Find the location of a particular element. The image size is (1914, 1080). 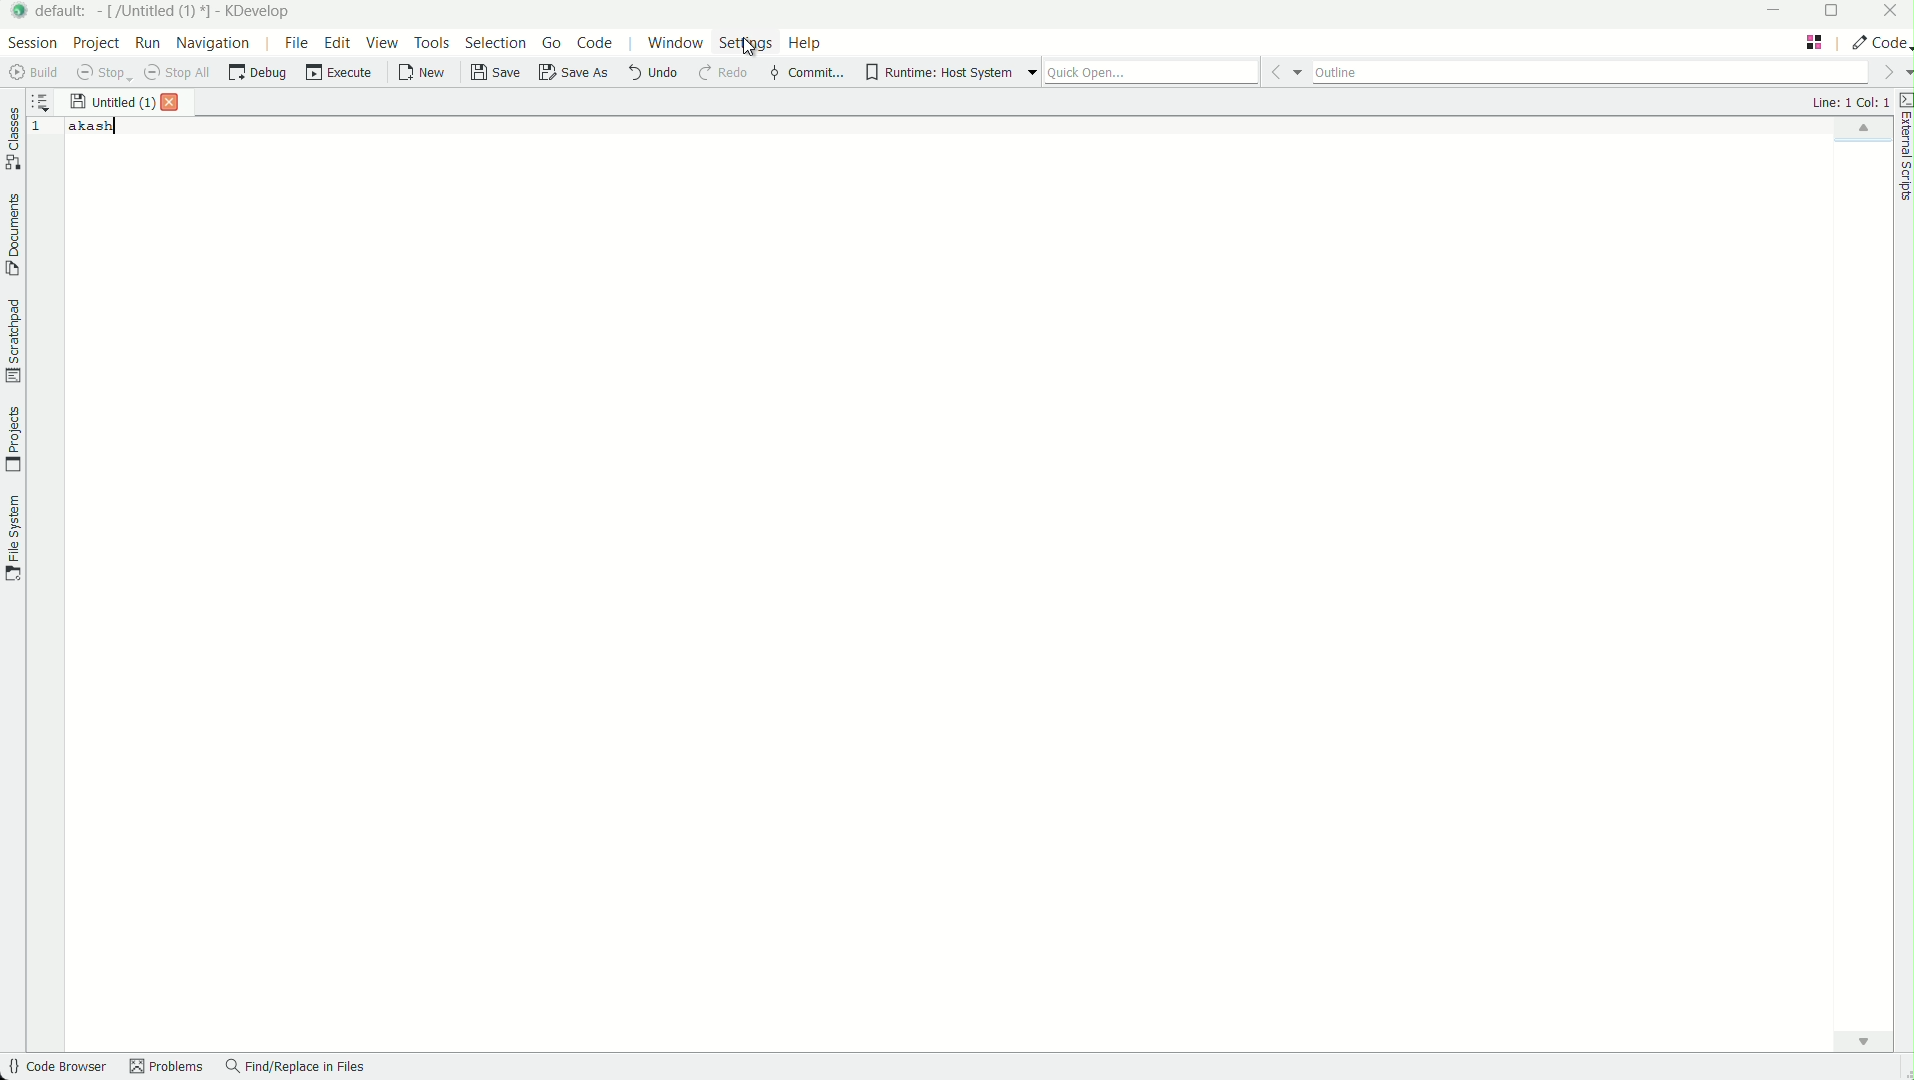

file name is located at coordinates (112, 103).